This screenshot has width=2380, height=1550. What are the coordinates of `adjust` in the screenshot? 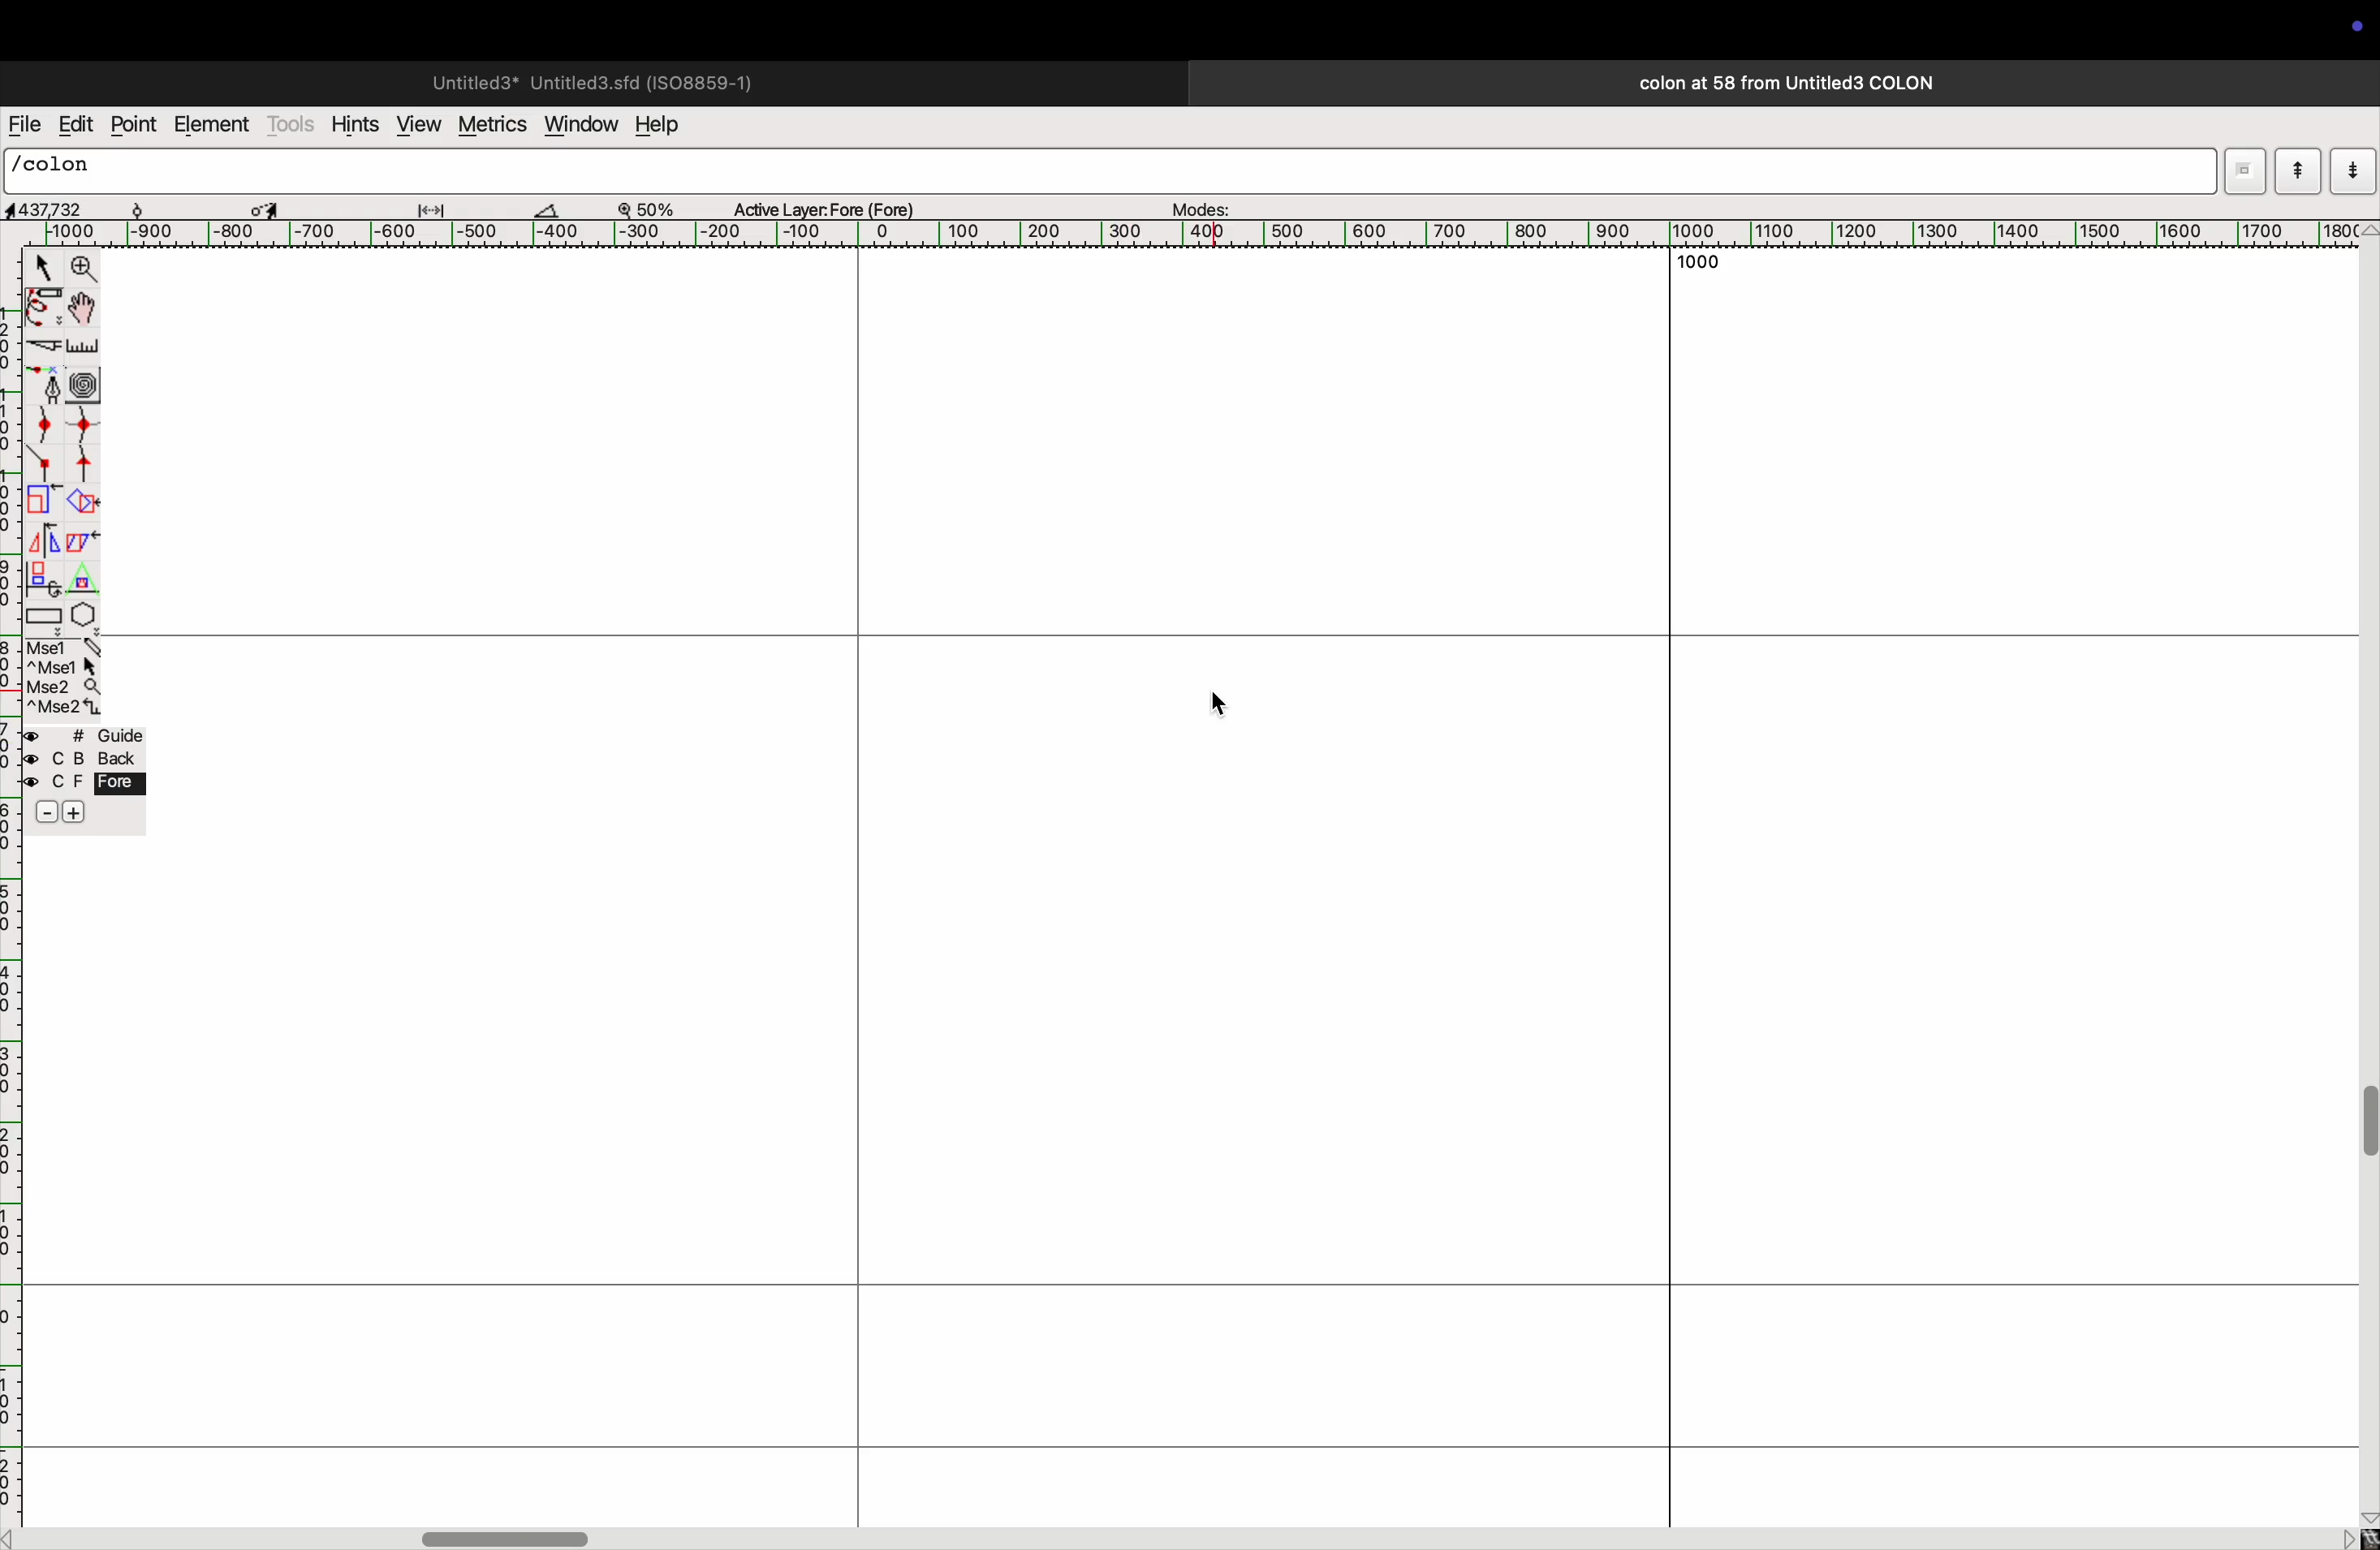 It's located at (439, 205).